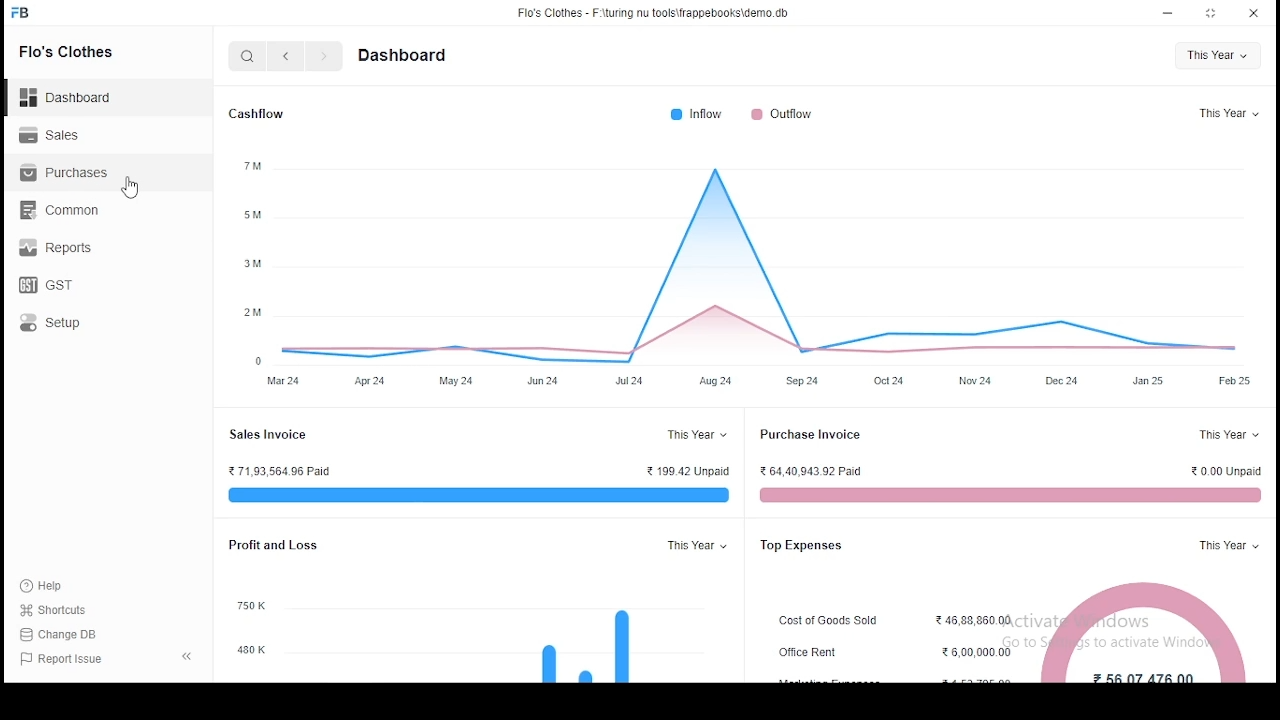  I want to click on Mar 24, so click(283, 382).